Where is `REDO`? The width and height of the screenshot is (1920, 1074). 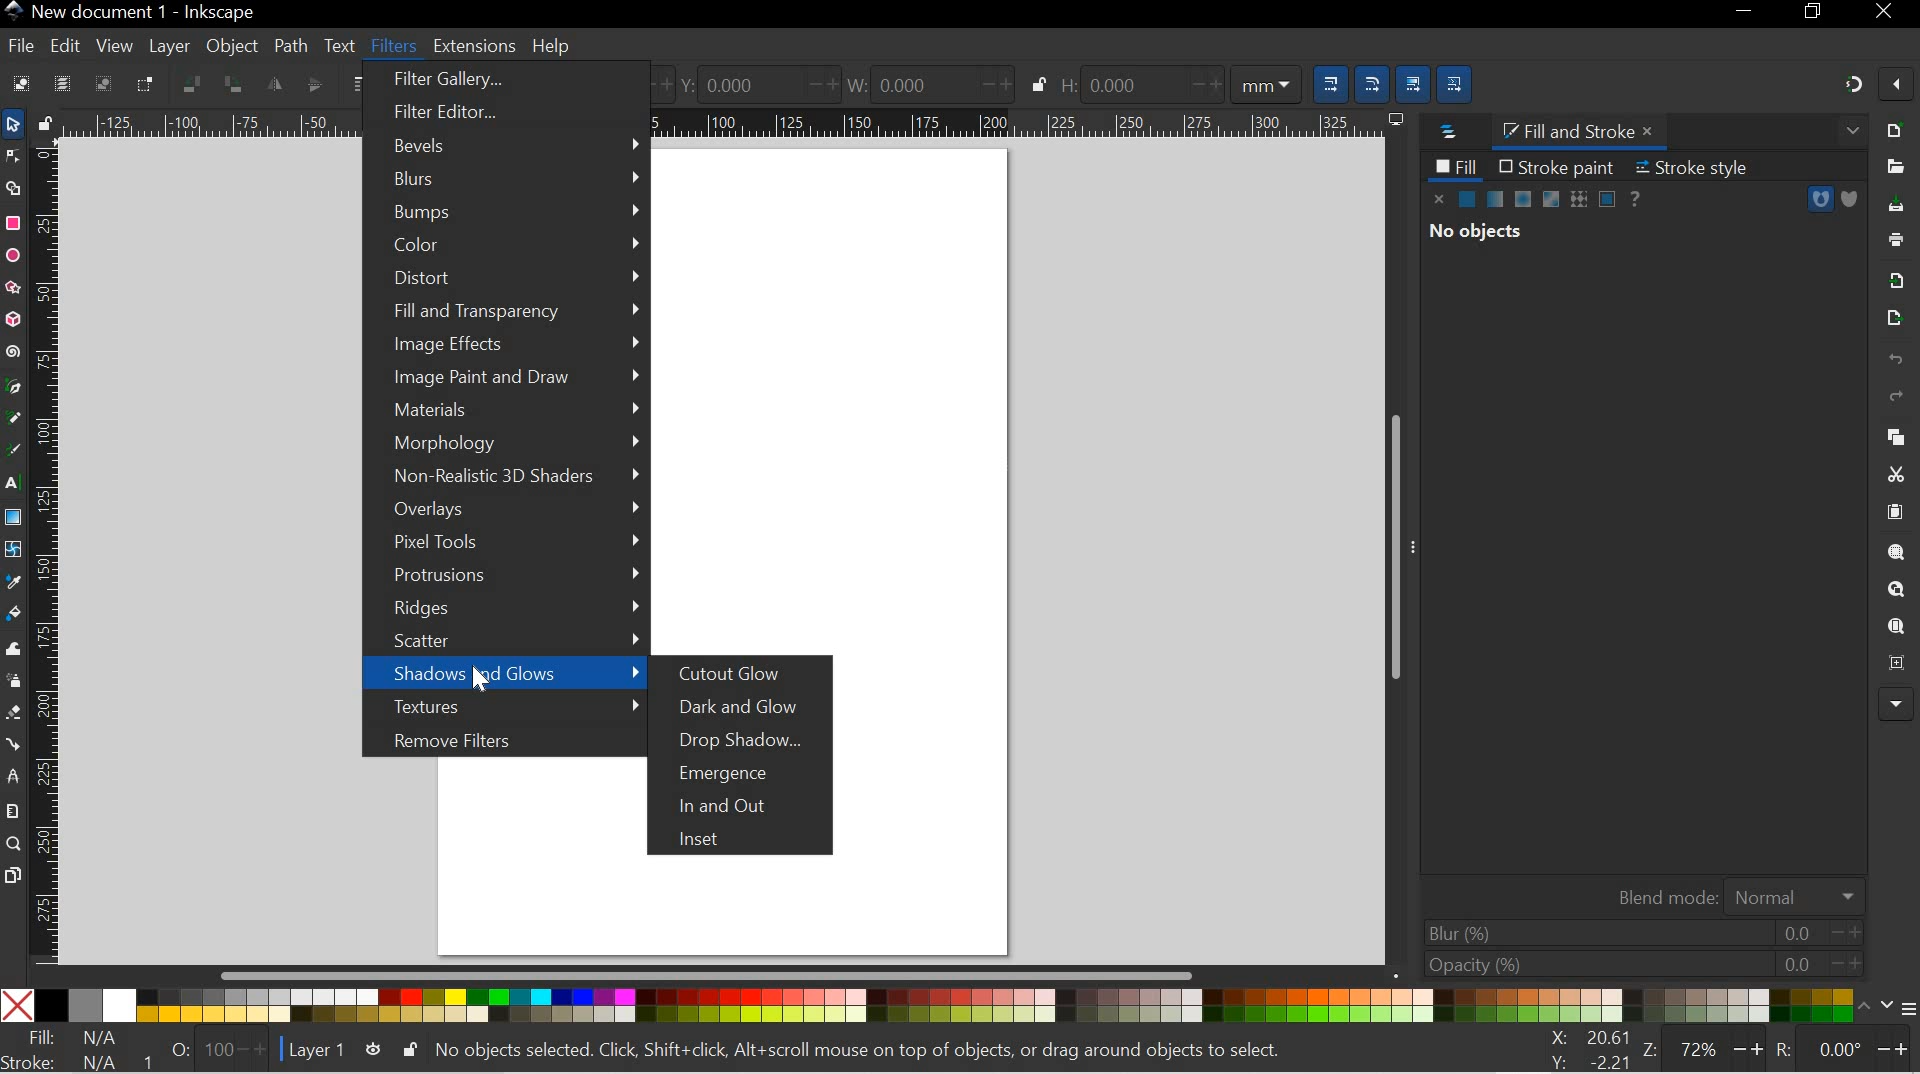
REDO is located at coordinates (1896, 397).